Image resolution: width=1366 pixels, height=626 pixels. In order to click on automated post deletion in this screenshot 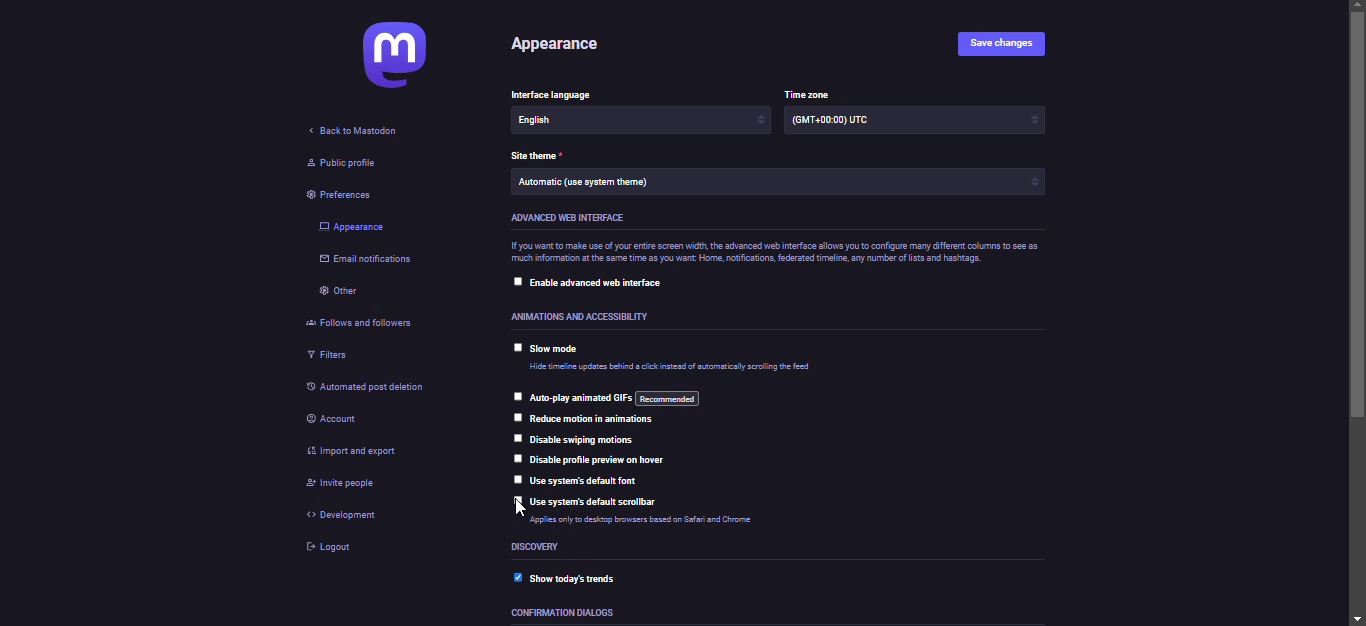, I will do `click(390, 386)`.